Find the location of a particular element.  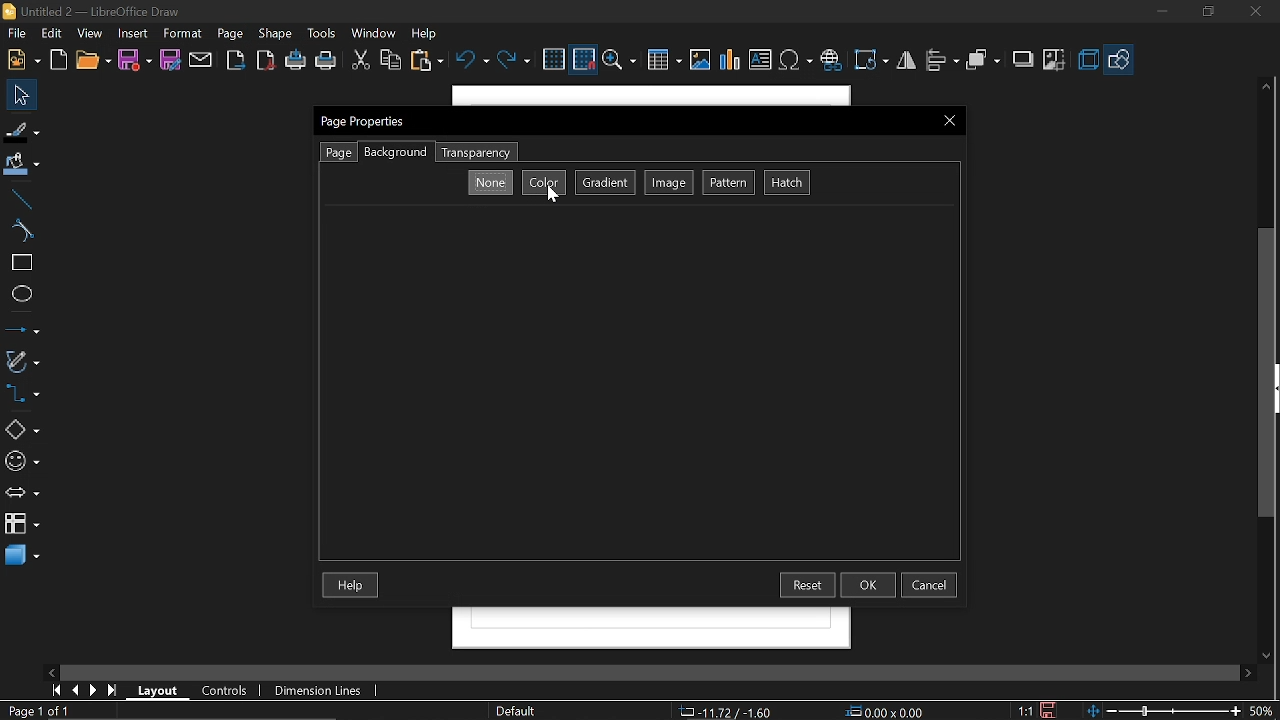

Arrows is located at coordinates (22, 492).